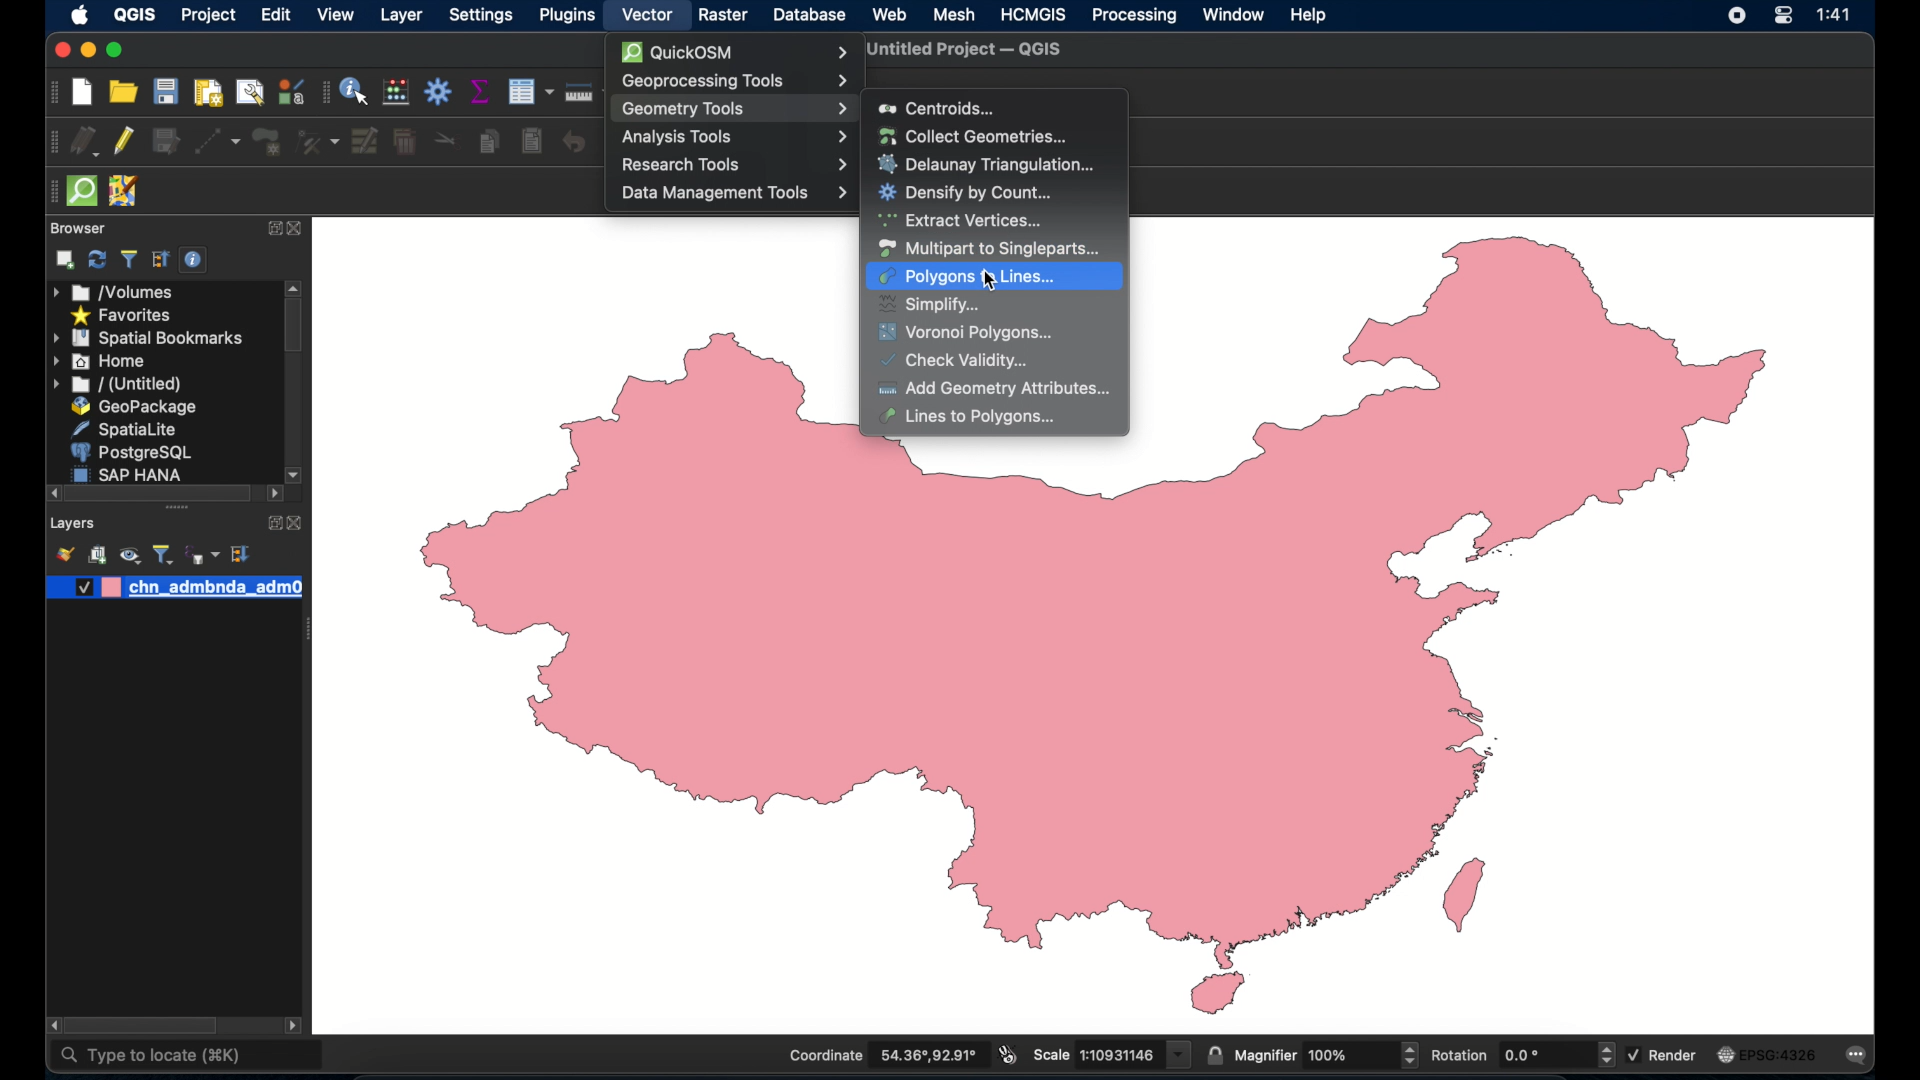 The height and width of the screenshot is (1080, 1920). Describe the element at coordinates (209, 17) in the screenshot. I see `project` at that location.